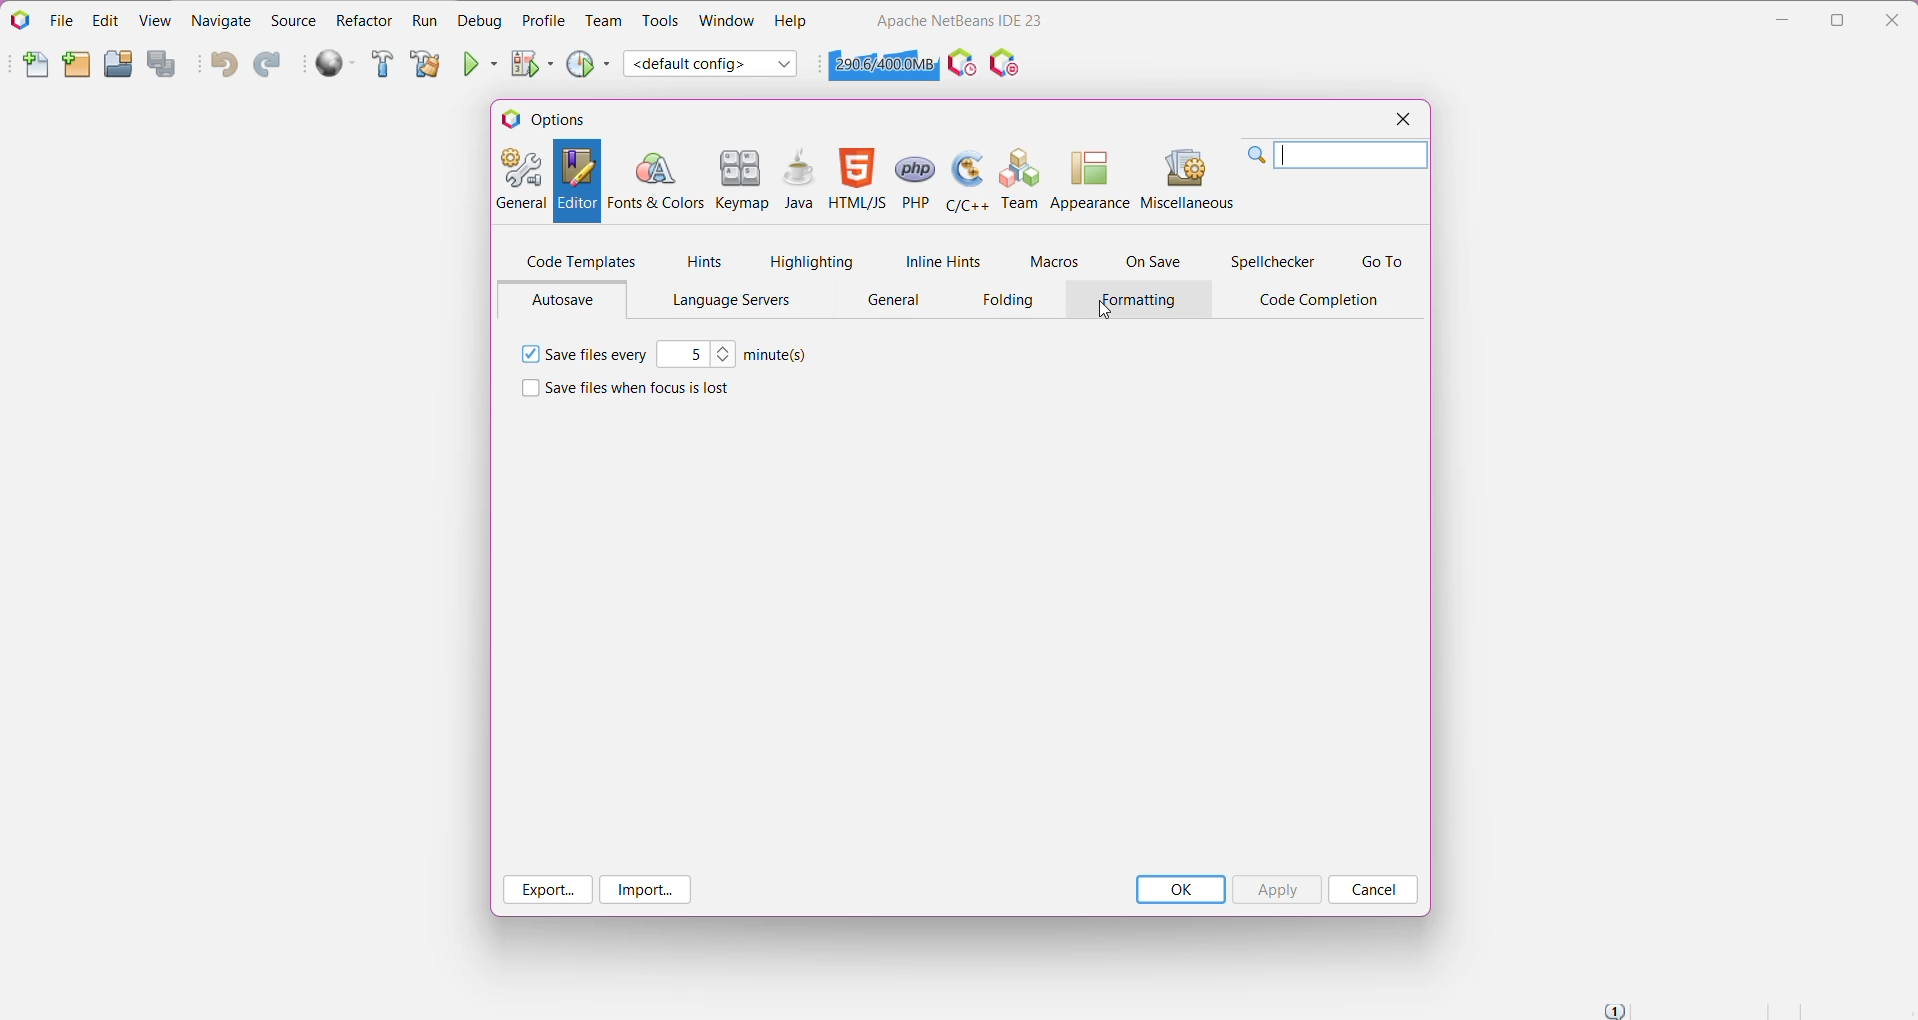 Image resolution: width=1918 pixels, height=1020 pixels. Describe the element at coordinates (1782, 20) in the screenshot. I see `Minimize` at that location.